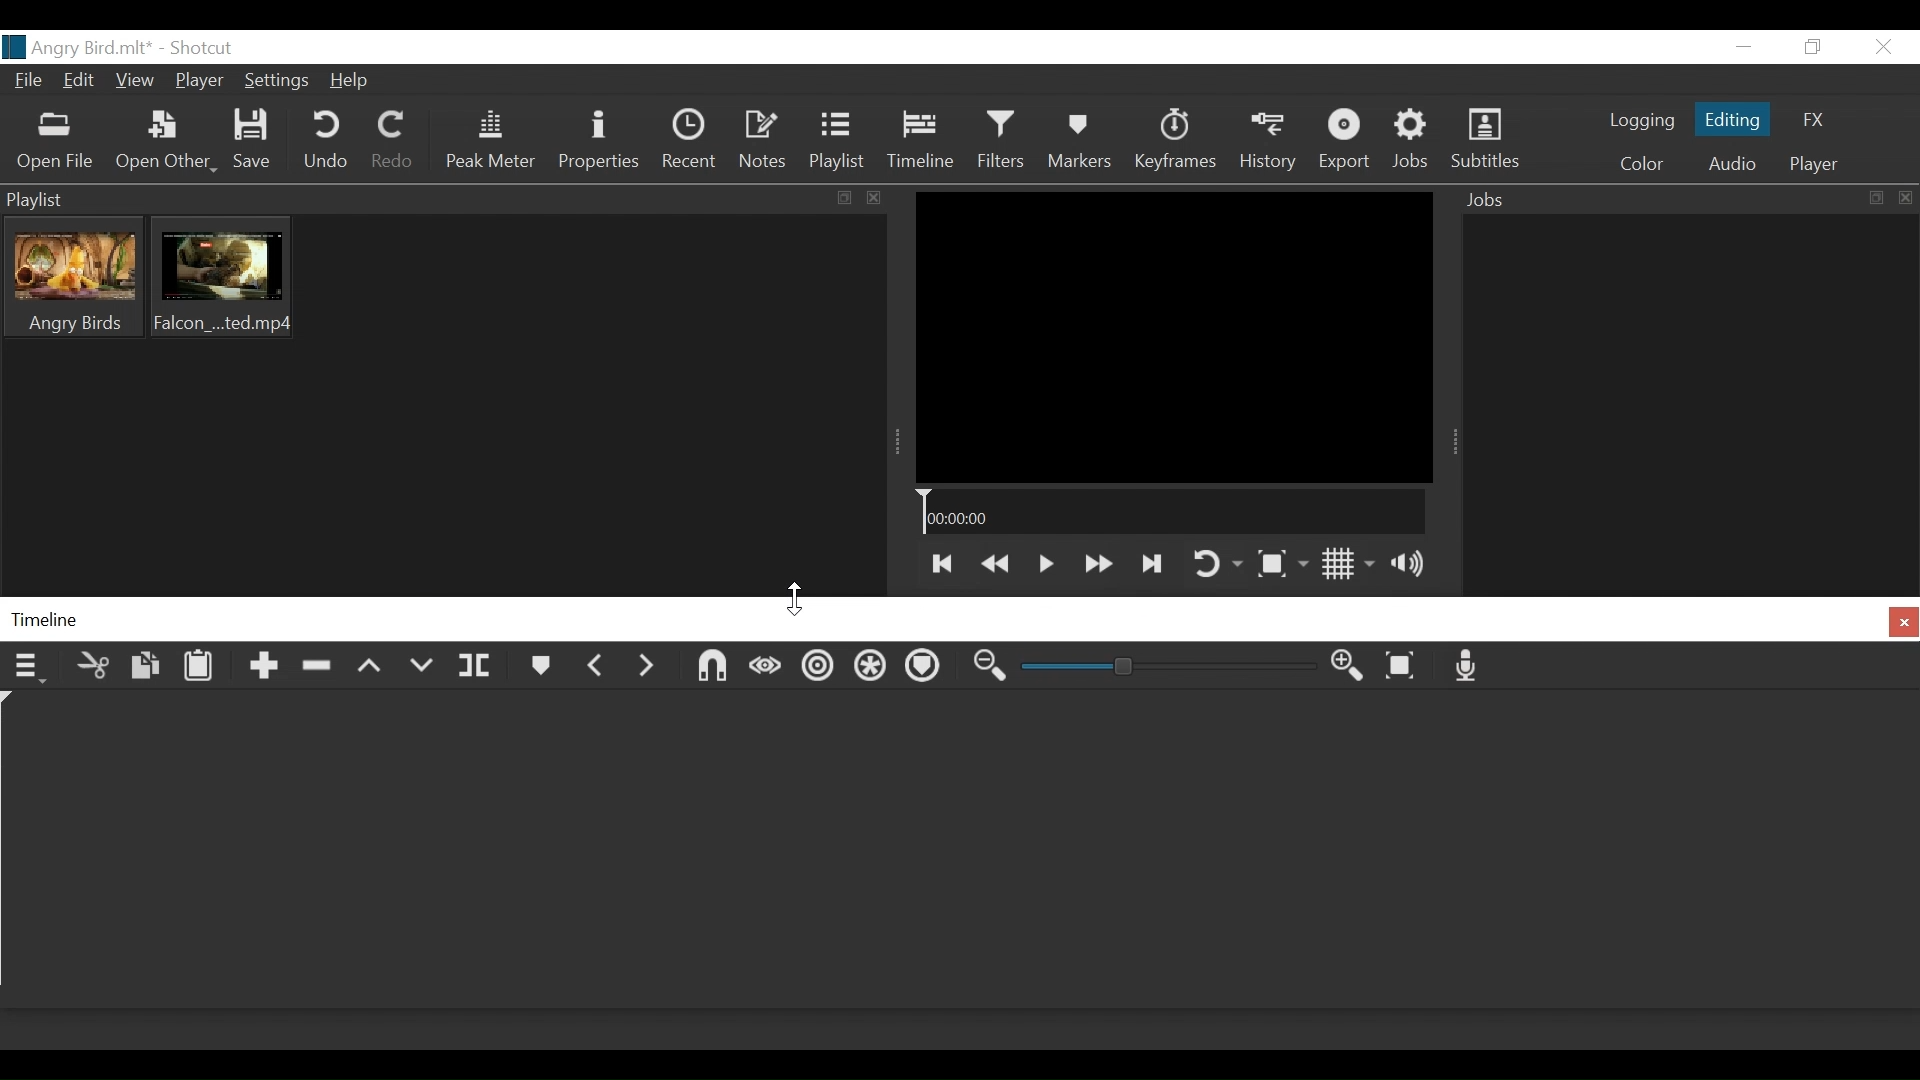 The height and width of the screenshot is (1080, 1920). Describe the element at coordinates (260, 671) in the screenshot. I see `Append` at that location.